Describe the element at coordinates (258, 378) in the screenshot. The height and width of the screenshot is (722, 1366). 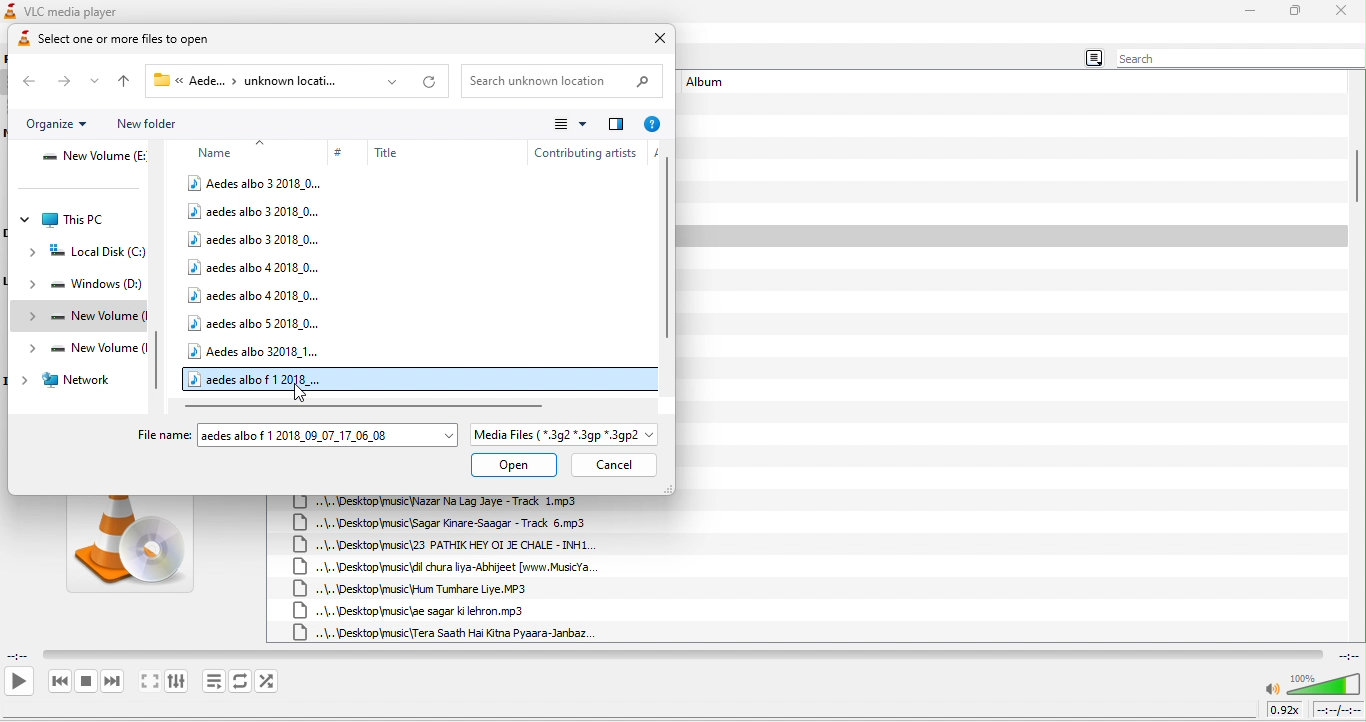
I see `aedes albo f 1 2018_...` at that location.